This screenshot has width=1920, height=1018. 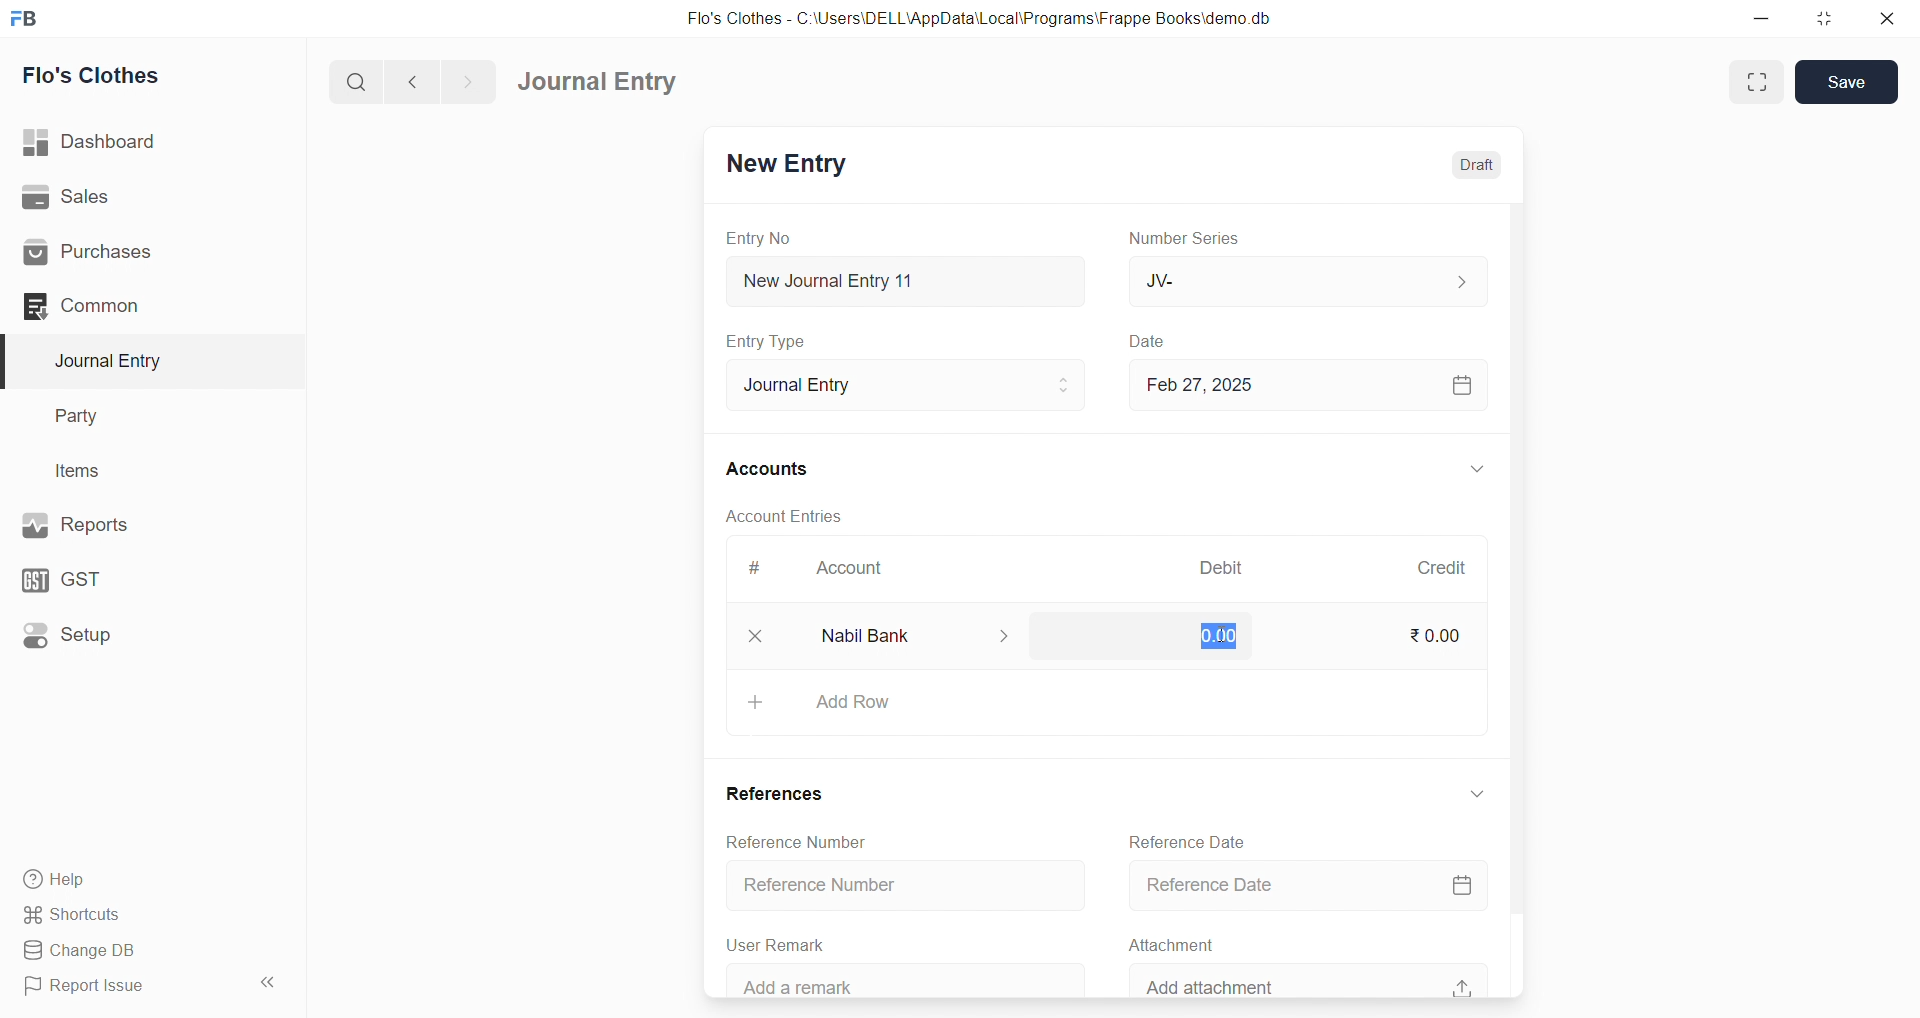 What do you see at coordinates (1108, 703) in the screenshot?
I see `+ Add Row` at bounding box center [1108, 703].